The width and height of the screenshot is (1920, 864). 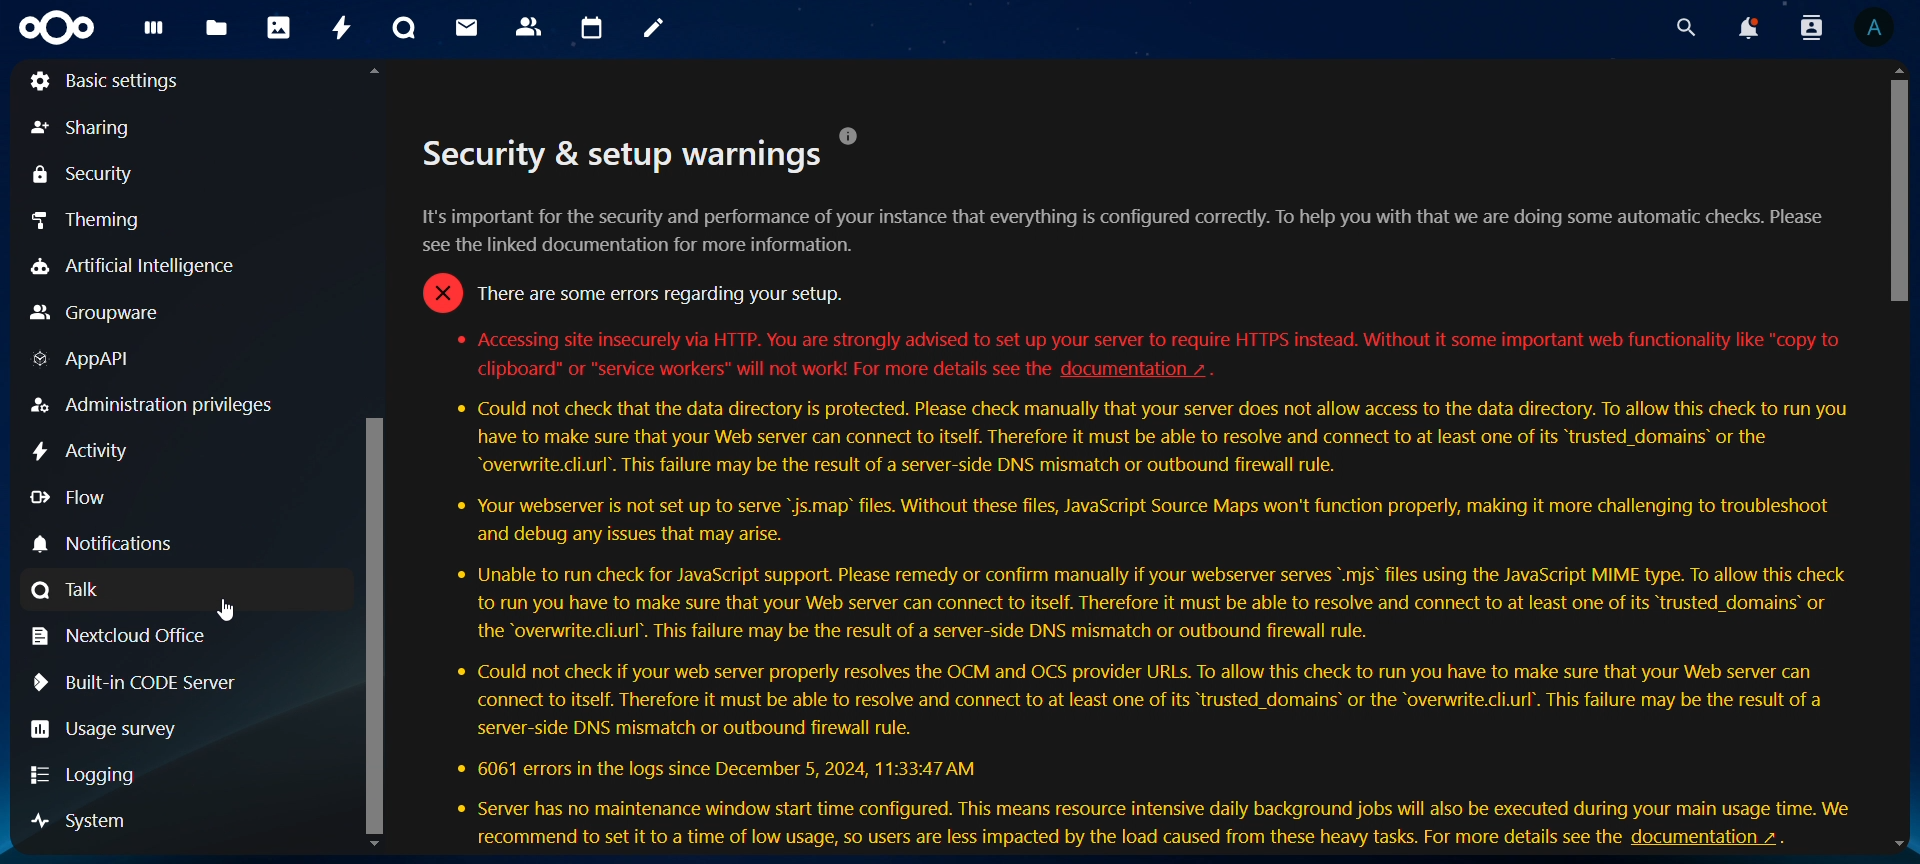 What do you see at coordinates (1159, 438) in the screenshot?
I see `* Could not check that the data directory is protected. Please check manually that your server does not allow access to the data directory. To allow this check to run you
have to make sure that your Web server can connect to itself. Therefore it must be able to resolve and connect to at least one of its “trusted_domains® or the
“overwrite.cli.url’. This failure may be the result of a server-side DNS mismatch or outbound firewall rule.` at bounding box center [1159, 438].